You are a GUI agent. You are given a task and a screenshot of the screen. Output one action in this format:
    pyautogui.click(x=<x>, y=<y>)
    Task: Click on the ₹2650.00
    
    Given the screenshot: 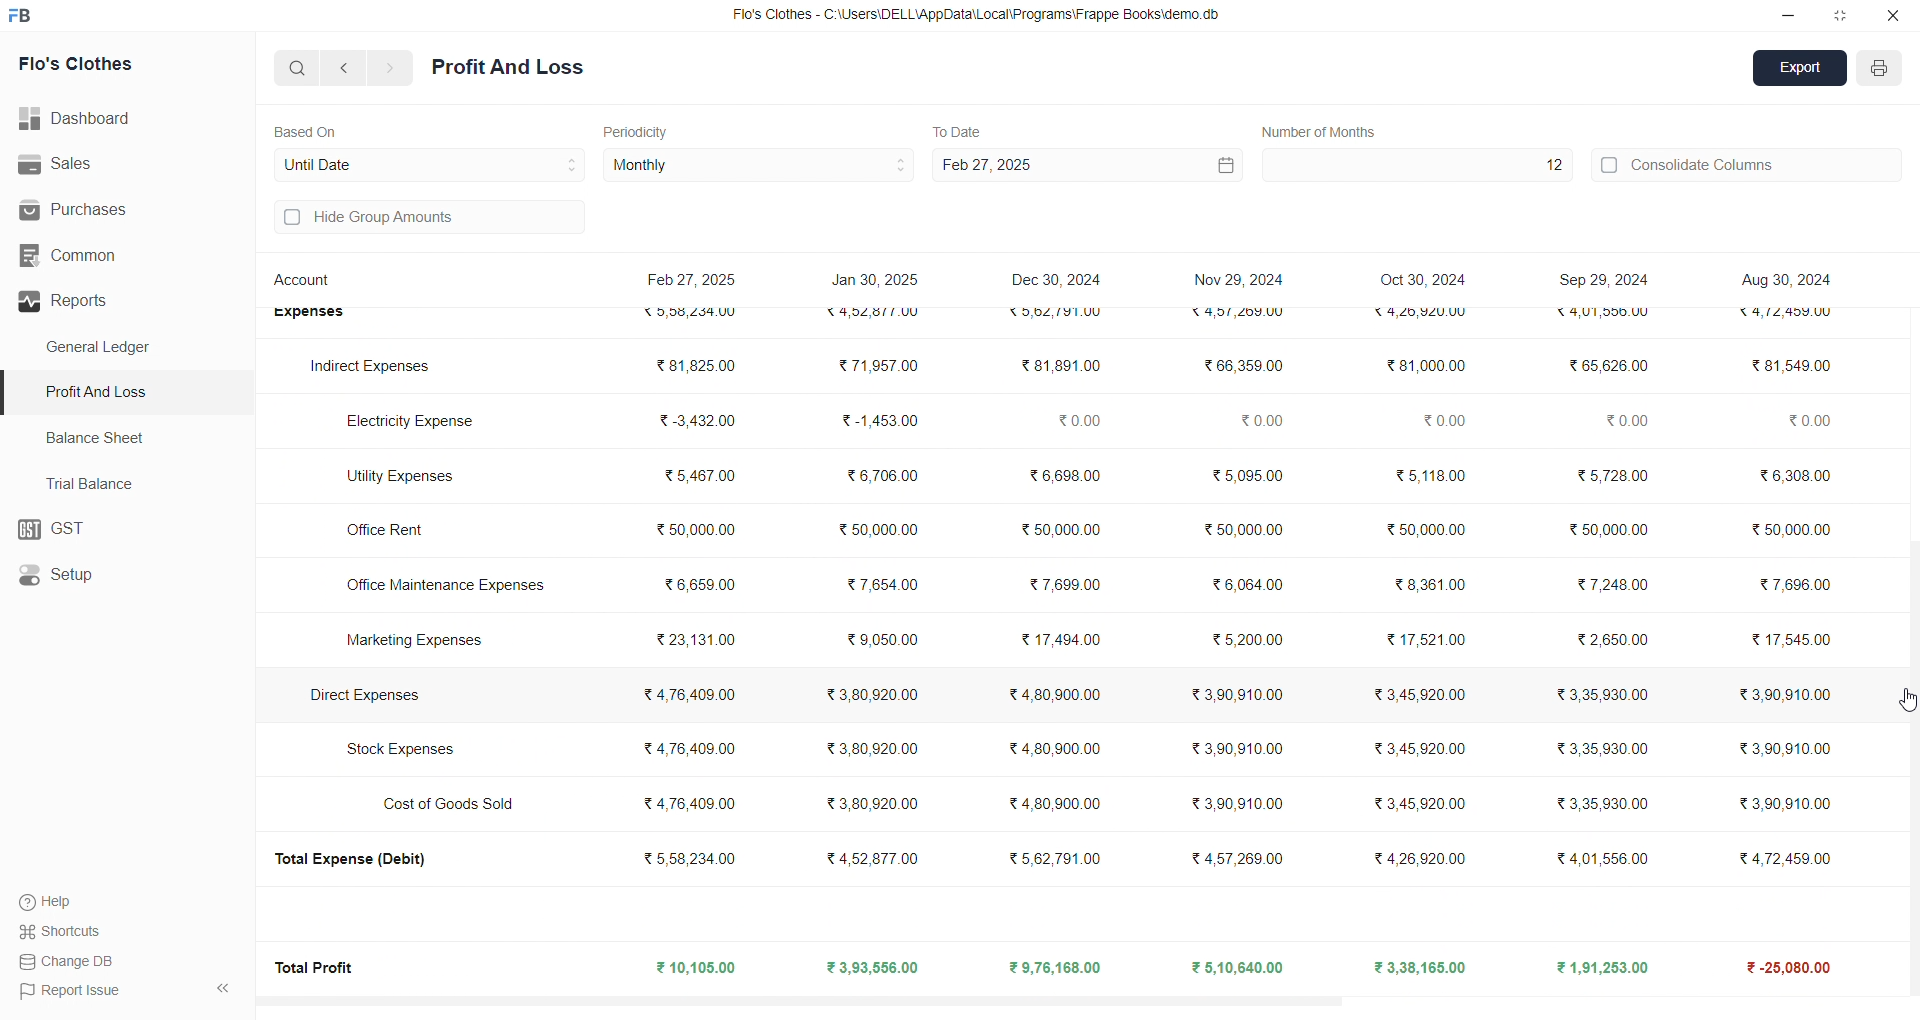 What is the action you would take?
    pyautogui.click(x=1610, y=640)
    